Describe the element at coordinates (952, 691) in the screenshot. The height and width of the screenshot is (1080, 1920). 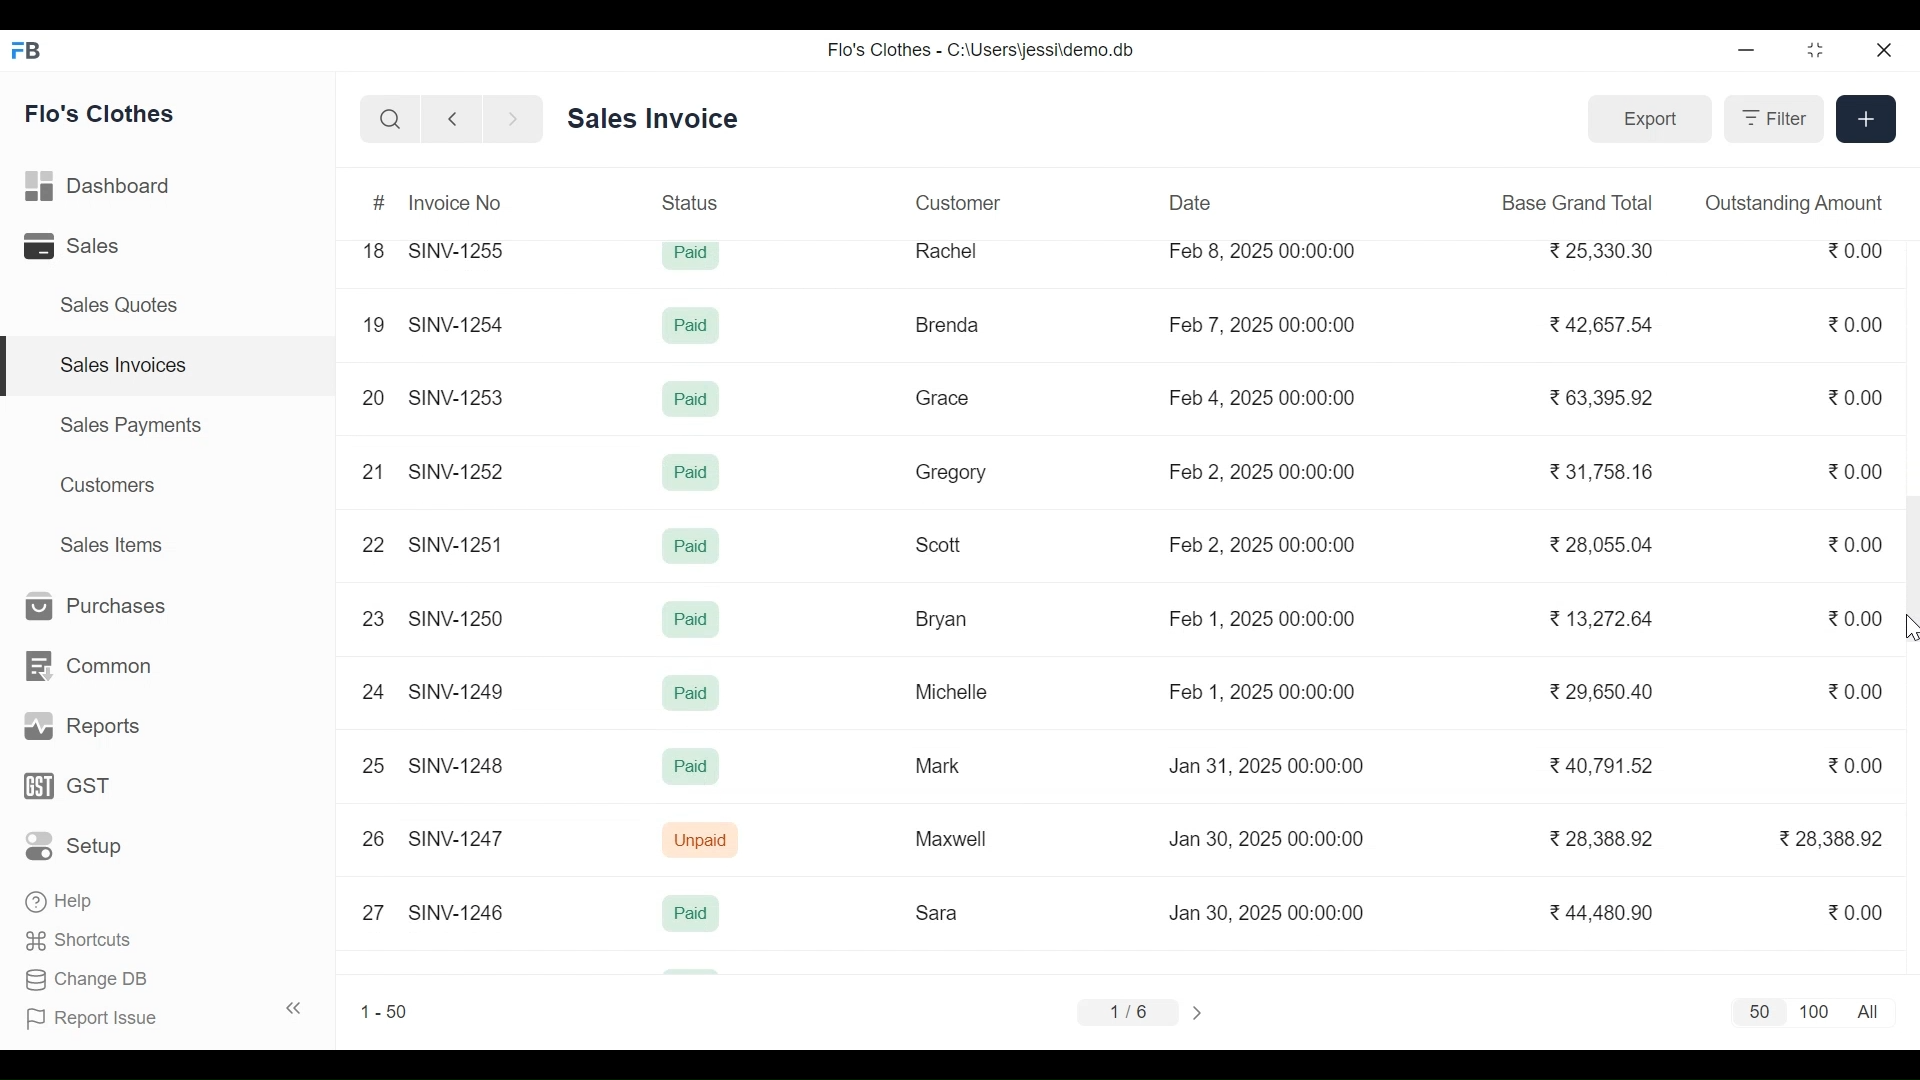
I see `Michelle` at that location.